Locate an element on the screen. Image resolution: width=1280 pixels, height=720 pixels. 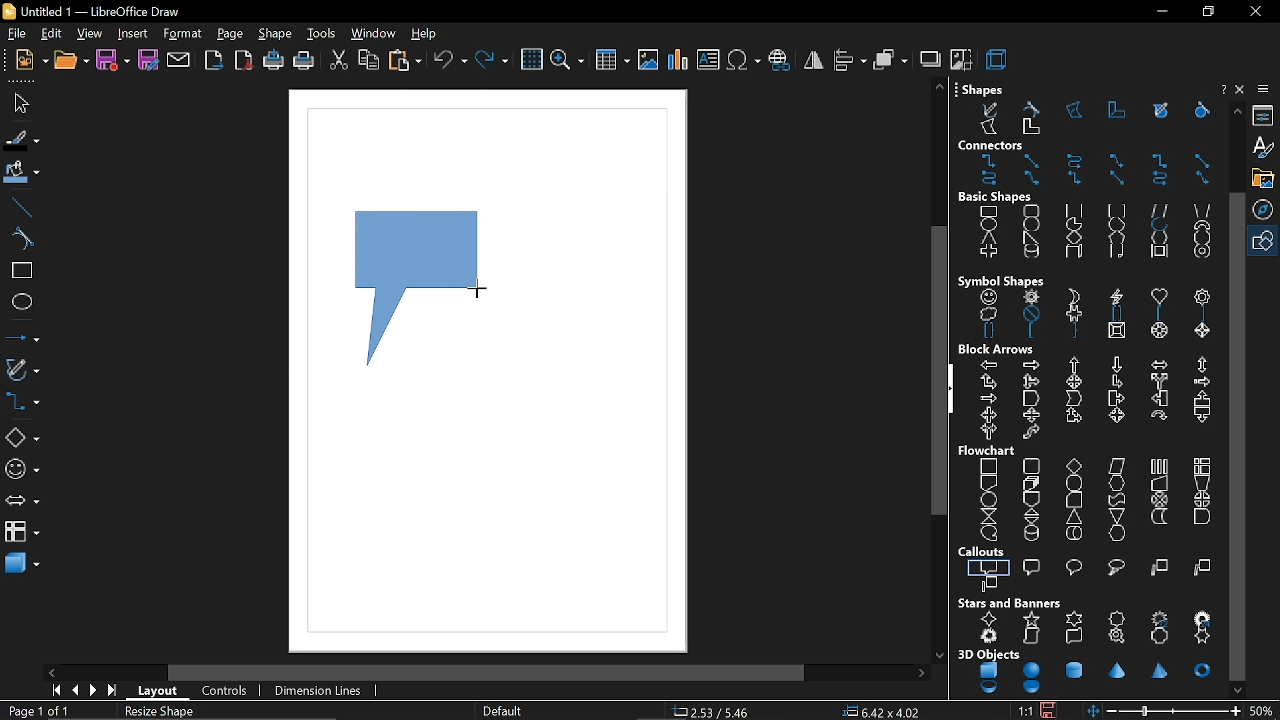
curved connector is located at coordinates (990, 181).